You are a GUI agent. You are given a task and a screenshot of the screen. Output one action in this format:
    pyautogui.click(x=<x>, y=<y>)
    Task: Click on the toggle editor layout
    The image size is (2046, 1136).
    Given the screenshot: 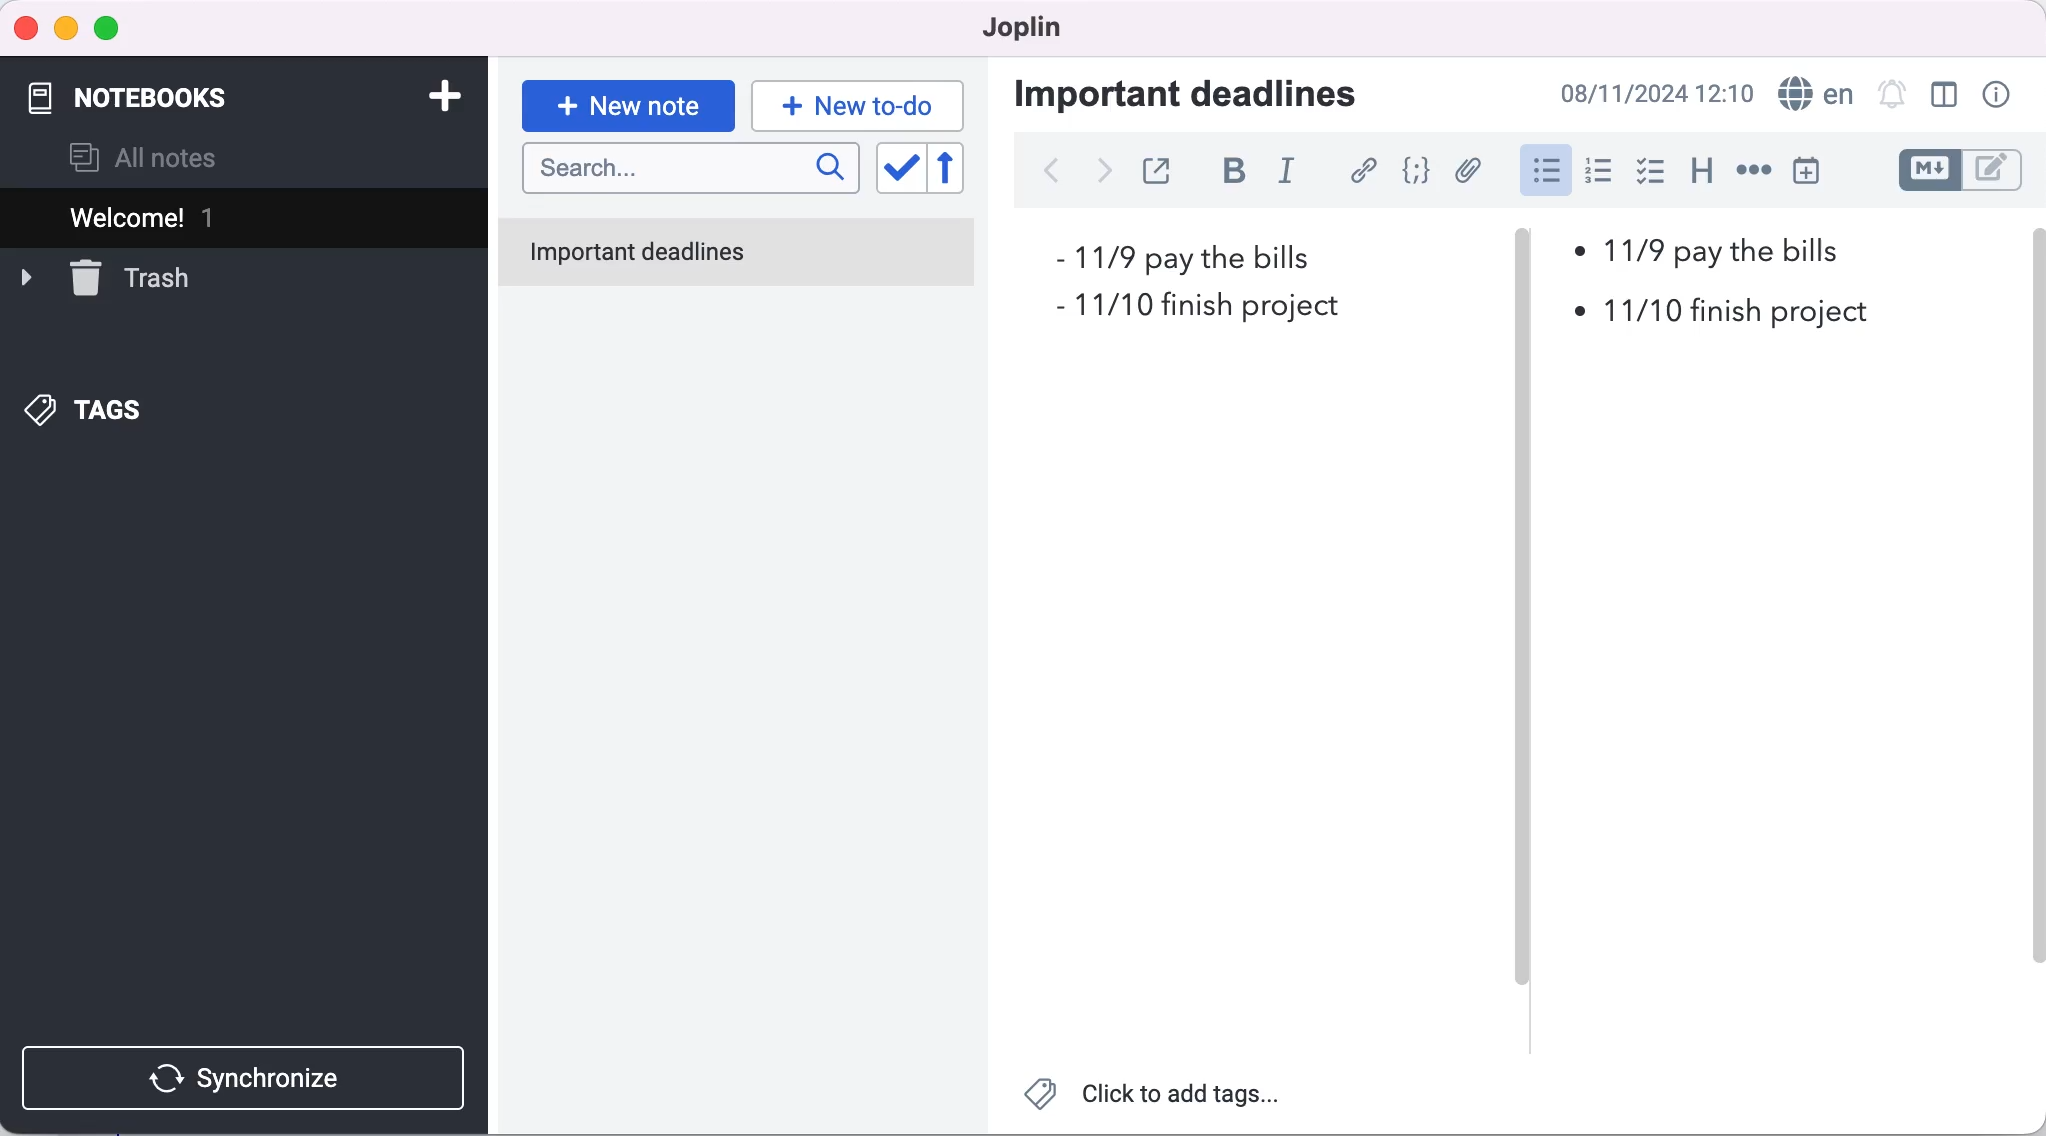 What is the action you would take?
    pyautogui.click(x=1940, y=97)
    